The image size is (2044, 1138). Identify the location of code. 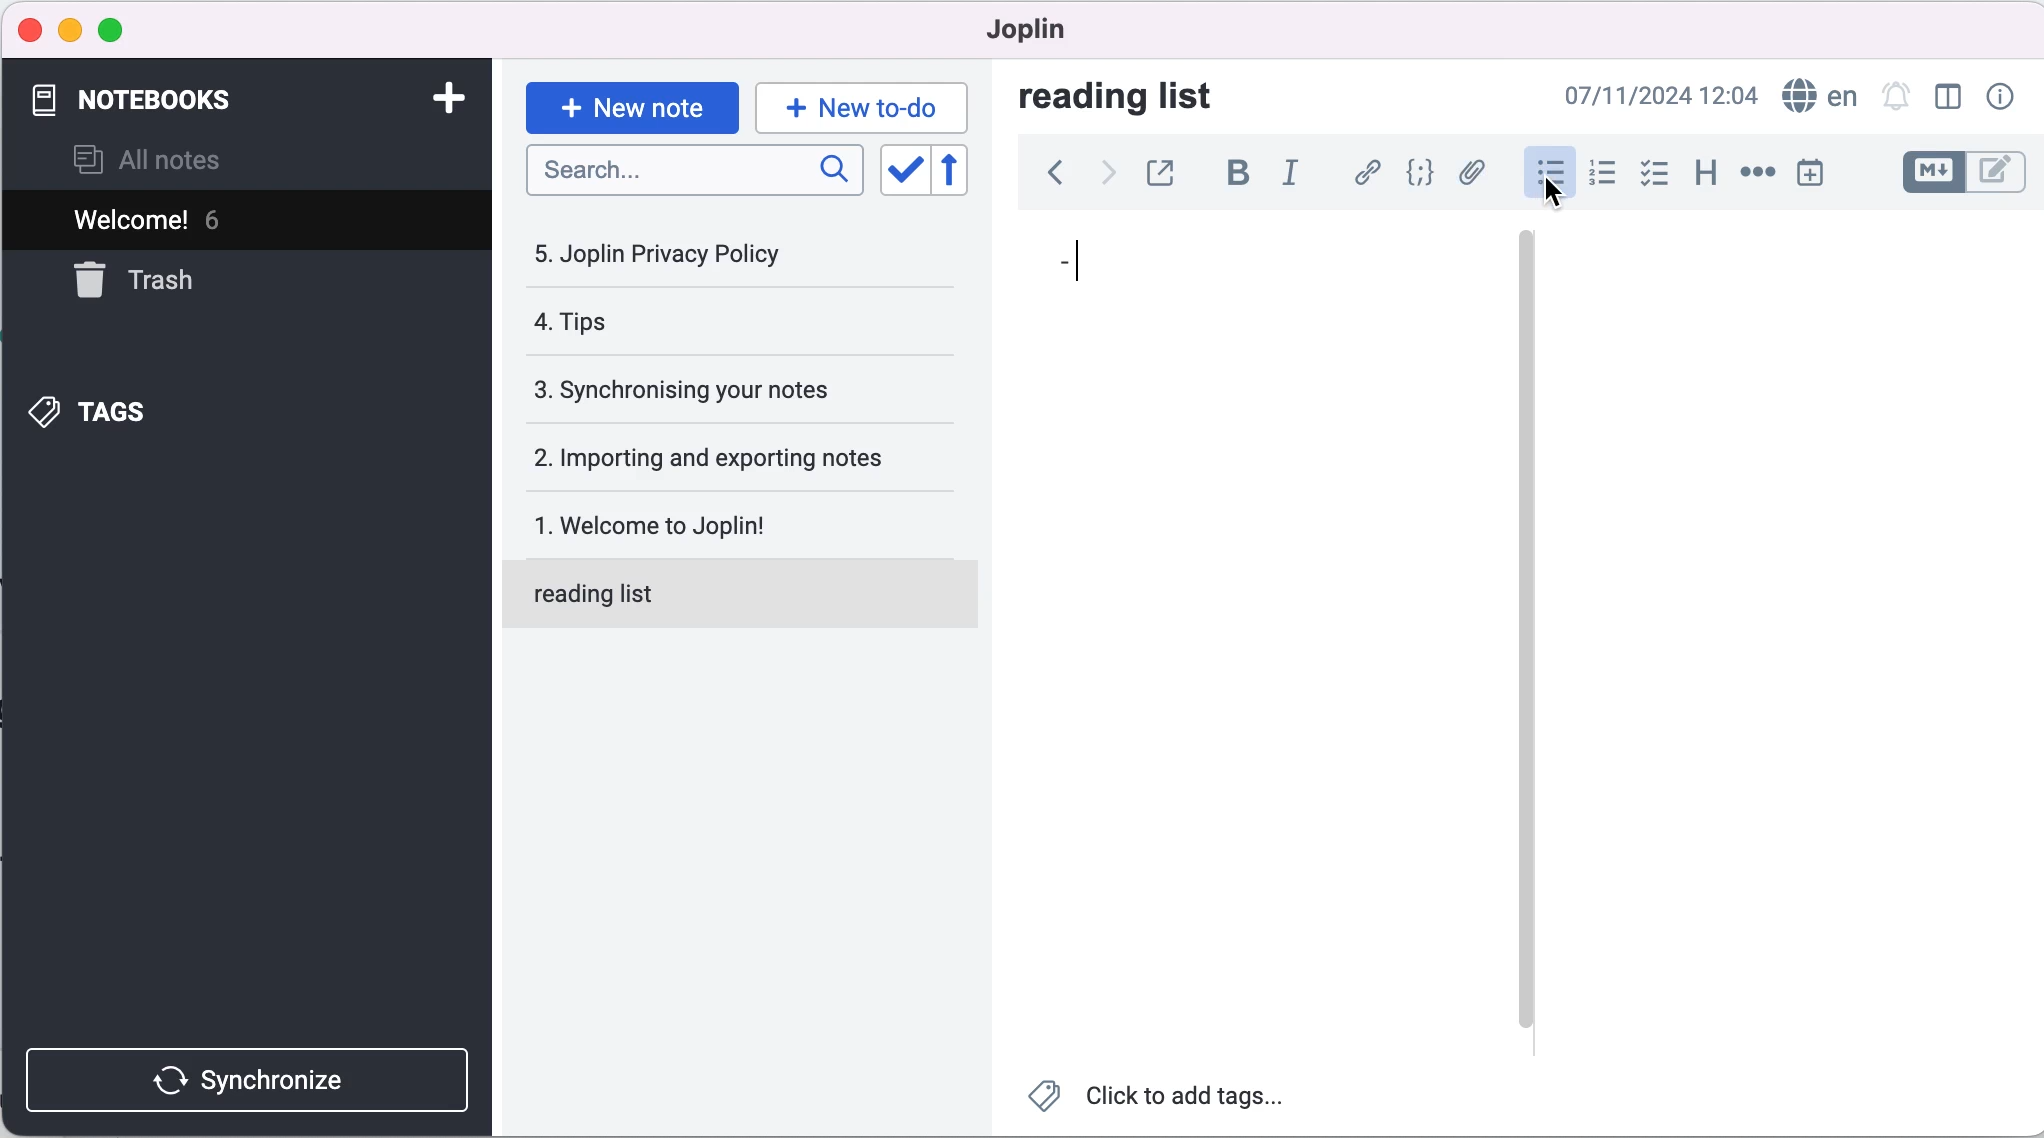
(1421, 174).